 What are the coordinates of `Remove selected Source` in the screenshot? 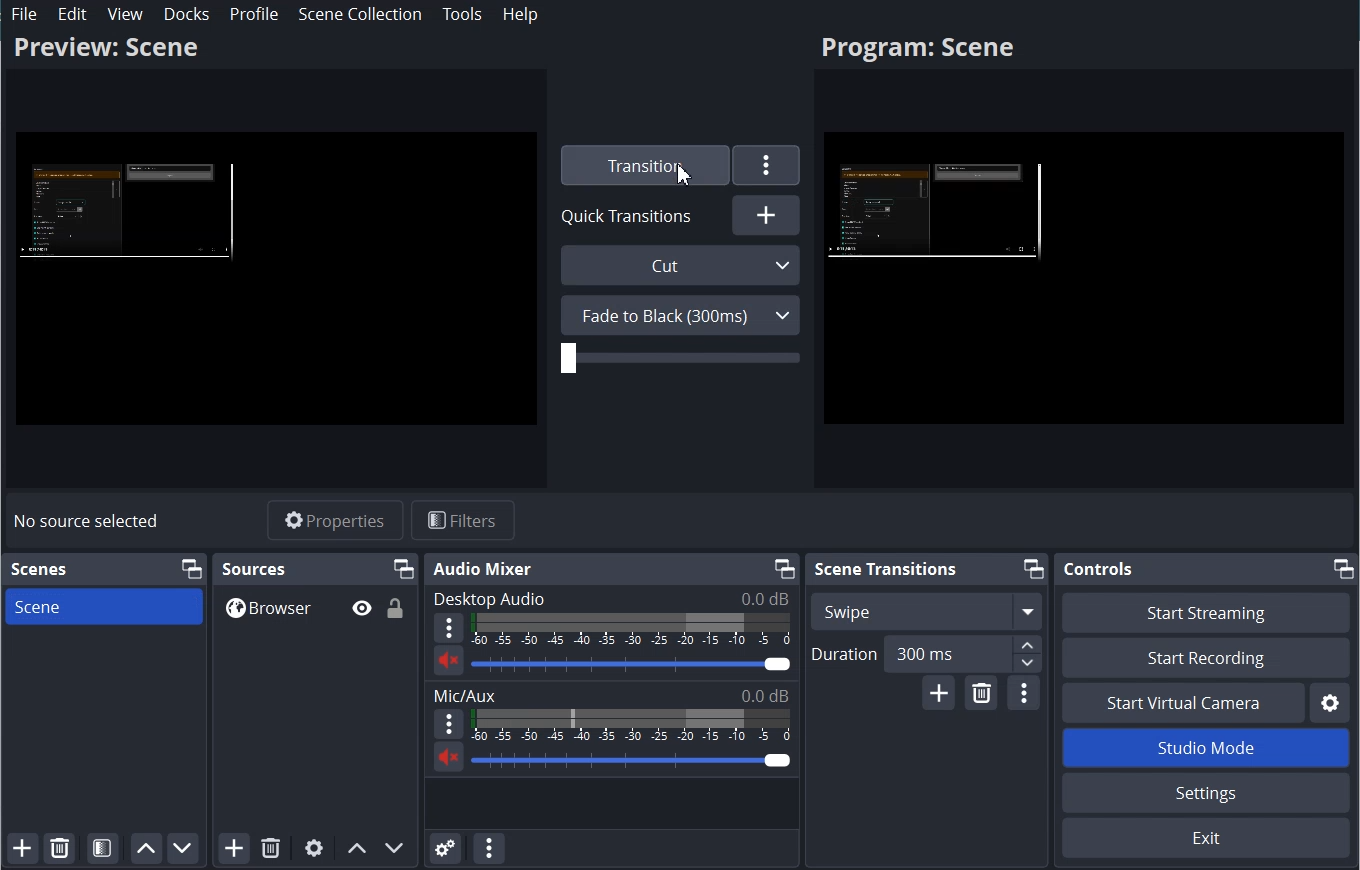 It's located at (271, 848).